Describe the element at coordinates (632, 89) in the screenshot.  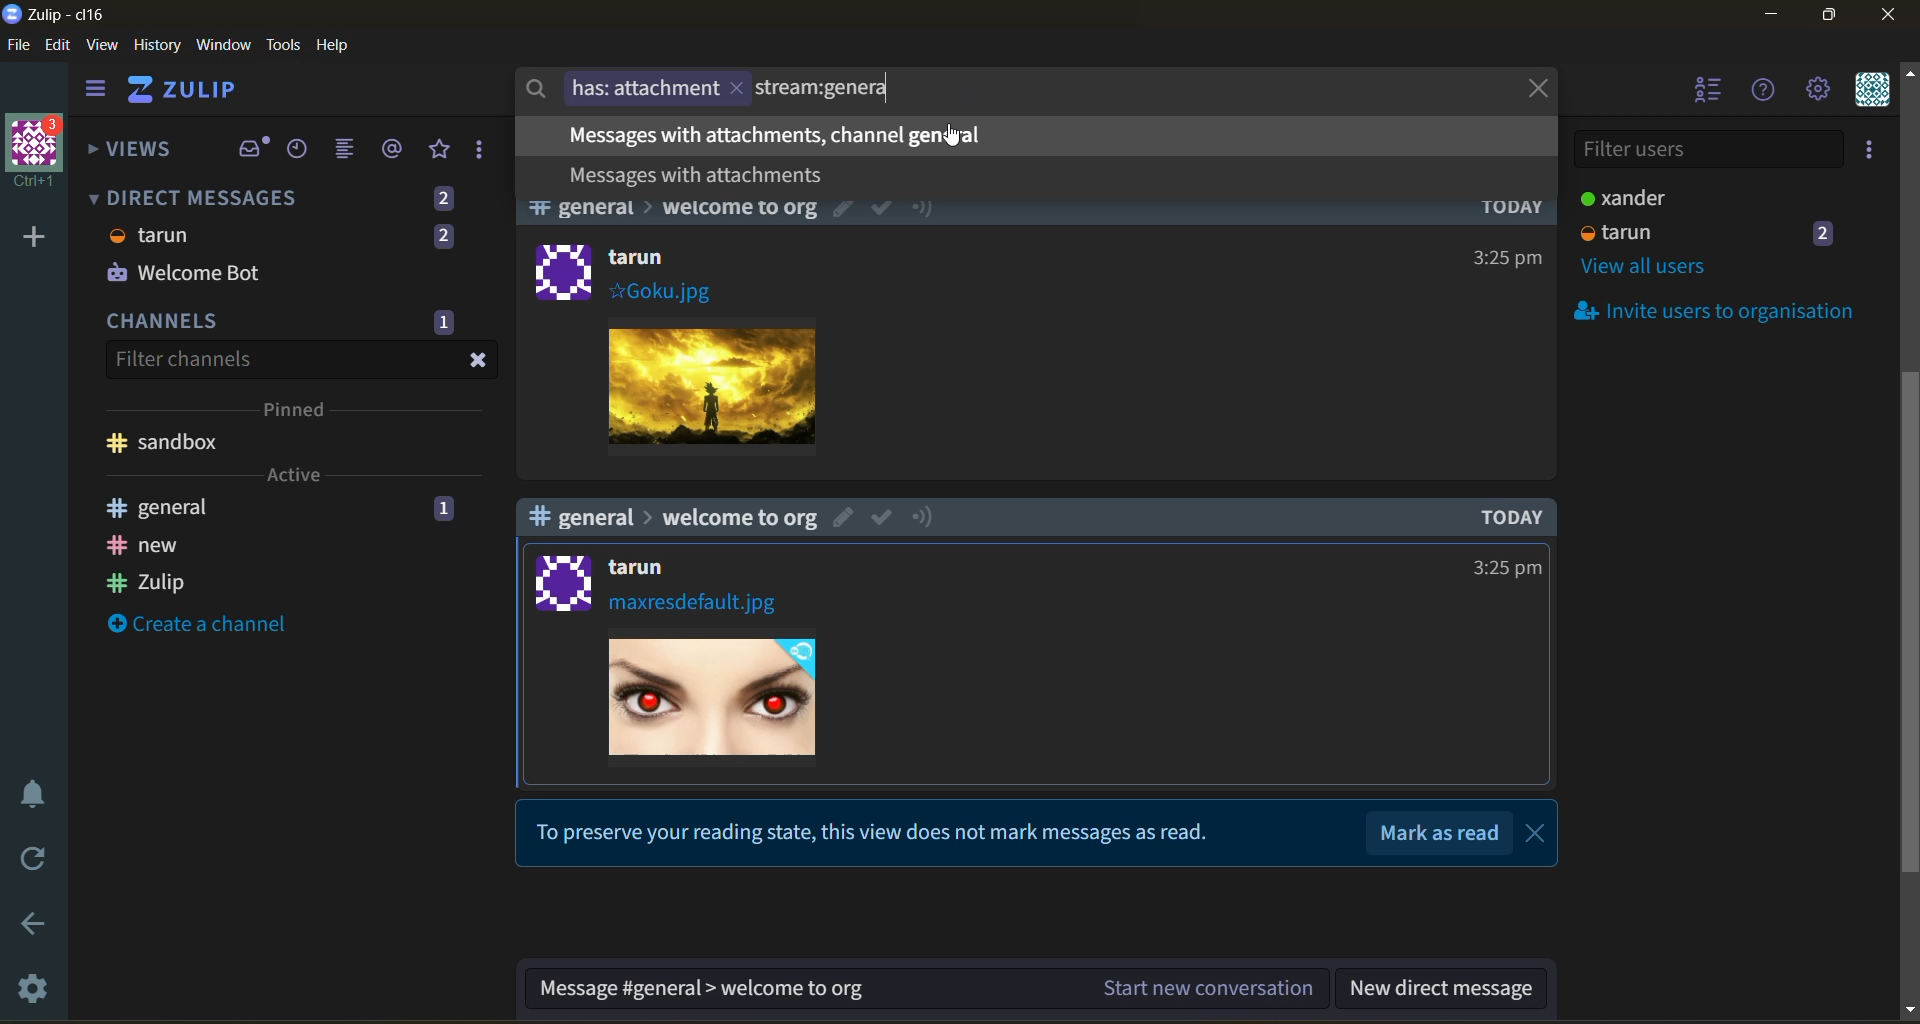
I see `has: attachment` at that location.